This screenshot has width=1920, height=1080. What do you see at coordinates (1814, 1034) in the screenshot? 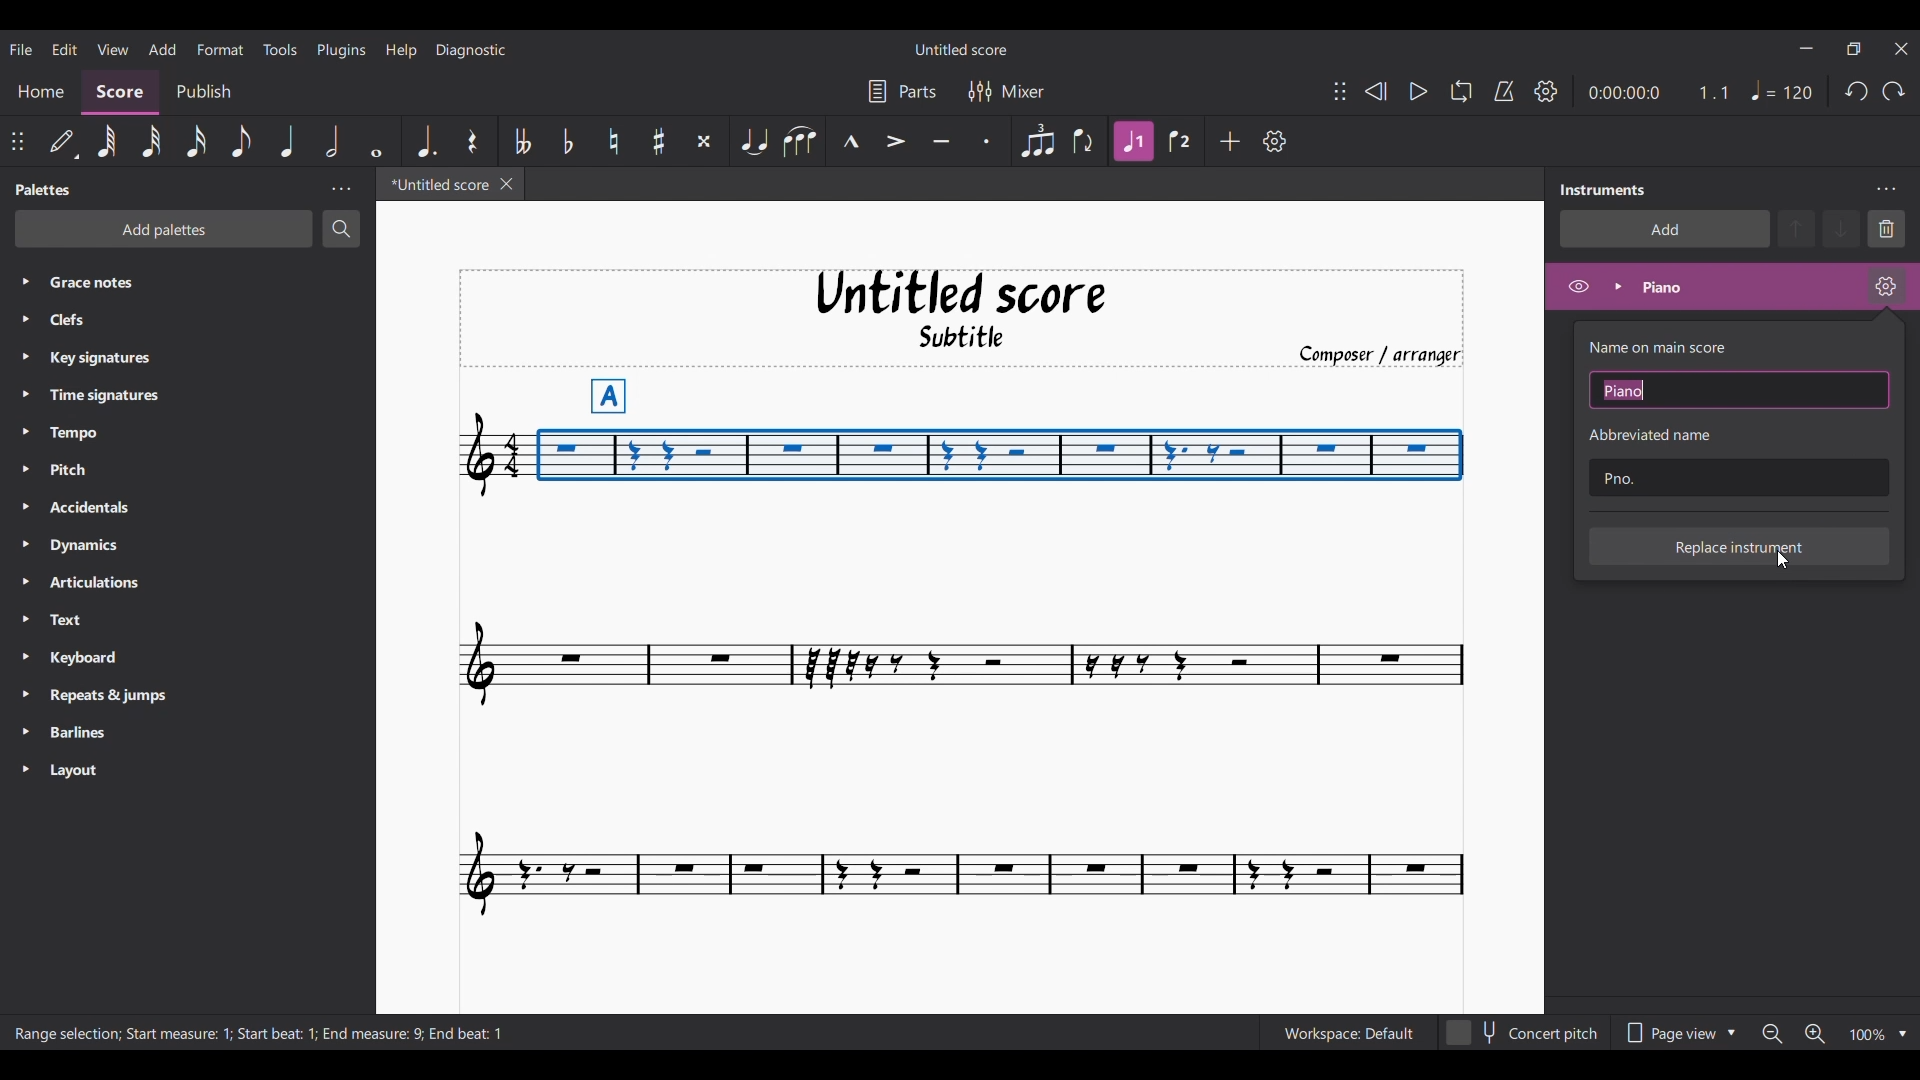
I see `Zoom in` at bounding box center [1814, 1034].